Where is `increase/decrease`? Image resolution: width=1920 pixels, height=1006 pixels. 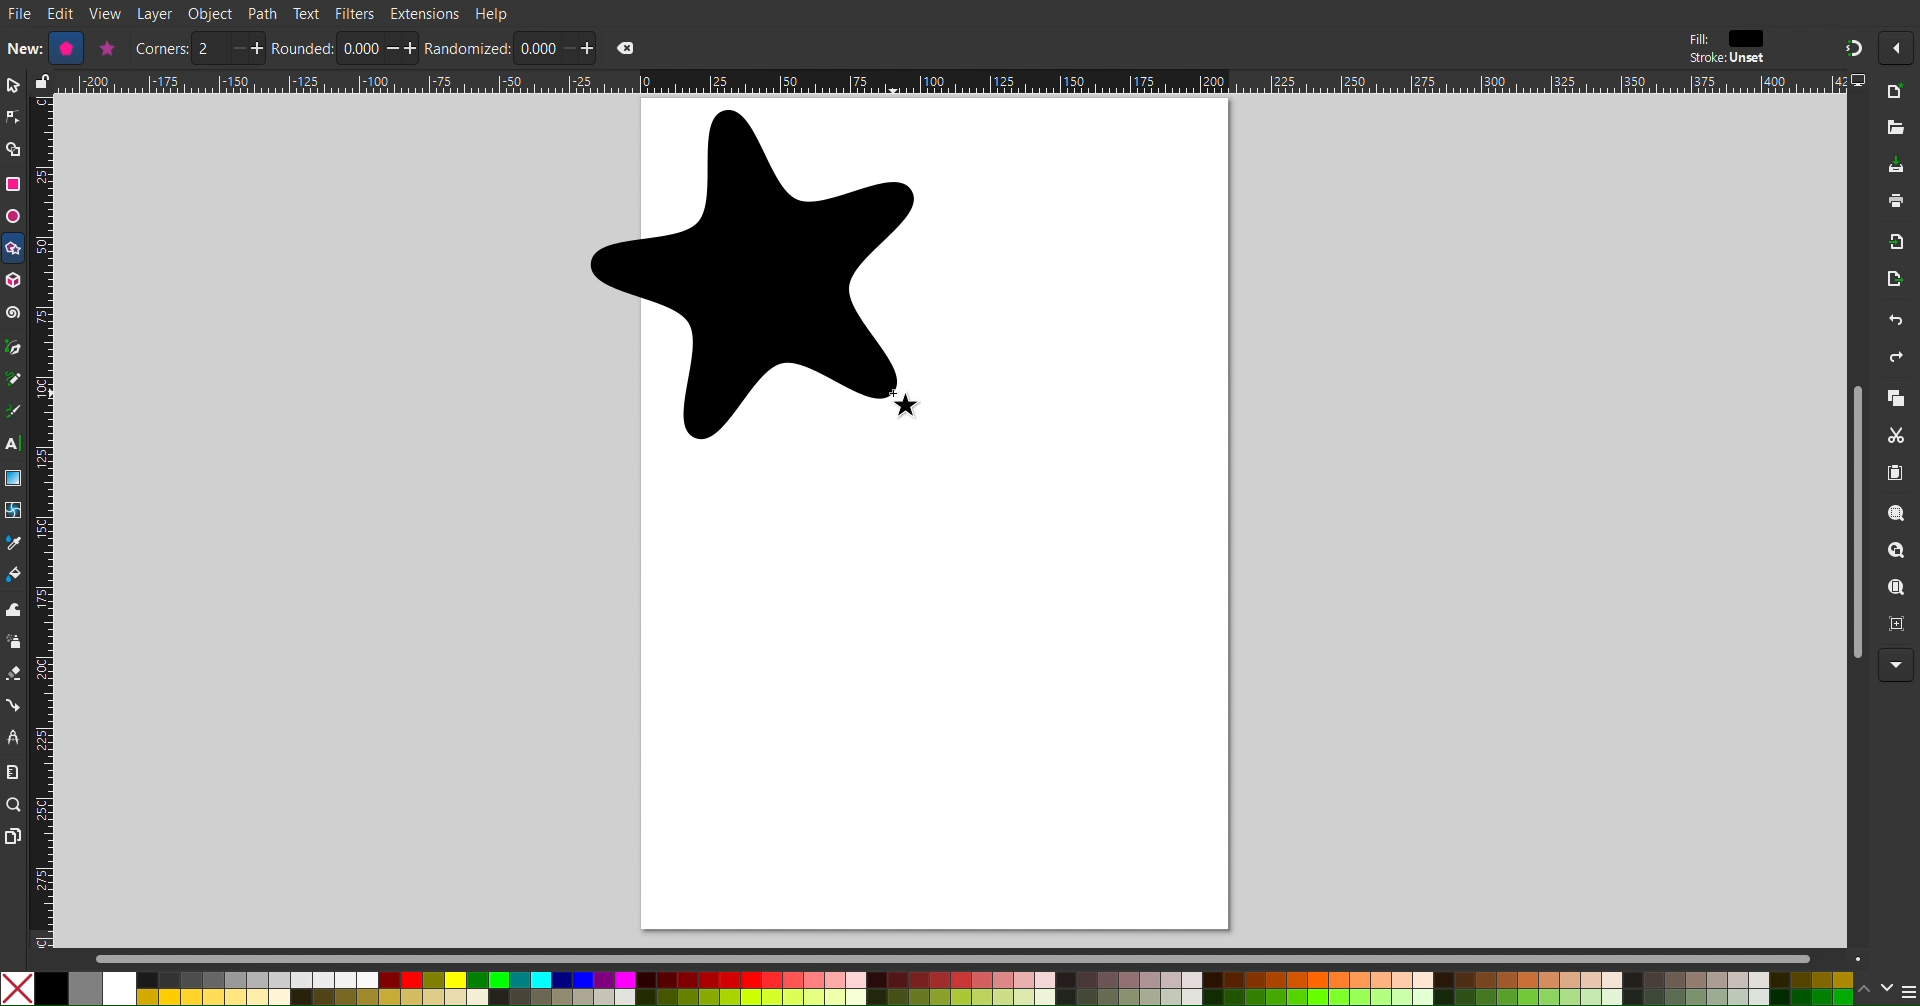
increase/decrease is located at coordinates (579, 47).